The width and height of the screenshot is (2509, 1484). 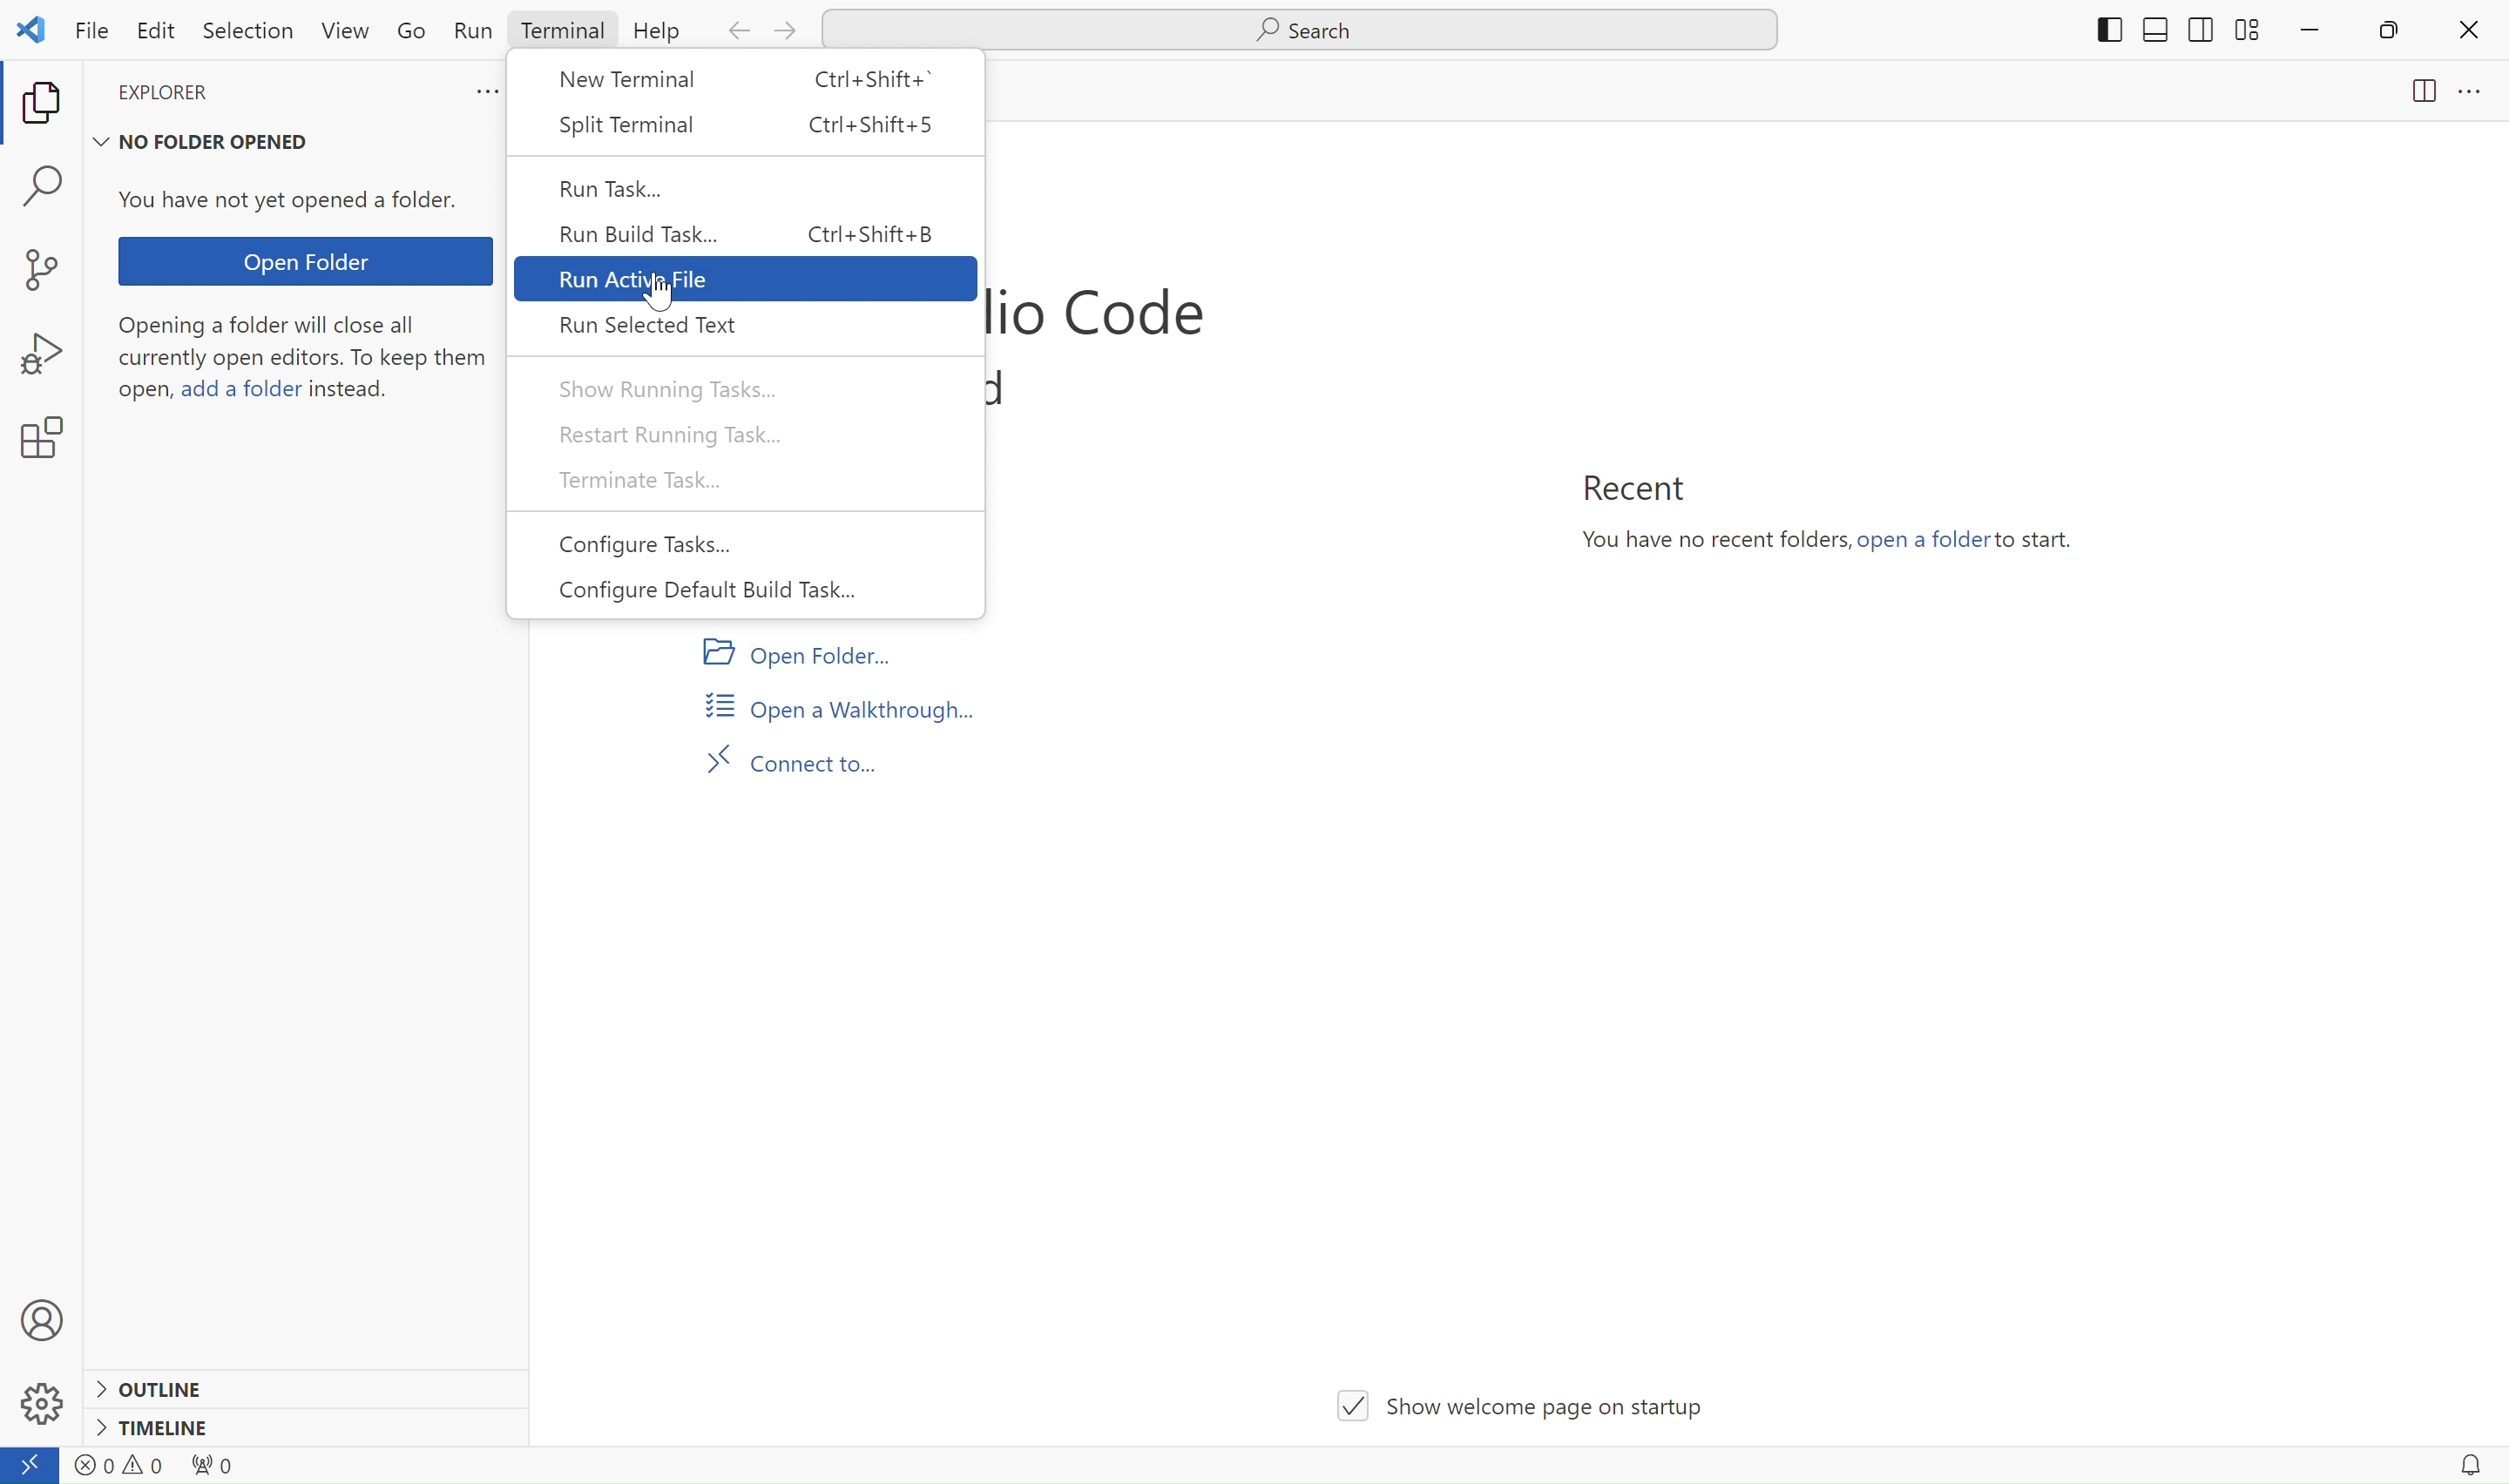 I want to click on View, so click(x=347, y=34).